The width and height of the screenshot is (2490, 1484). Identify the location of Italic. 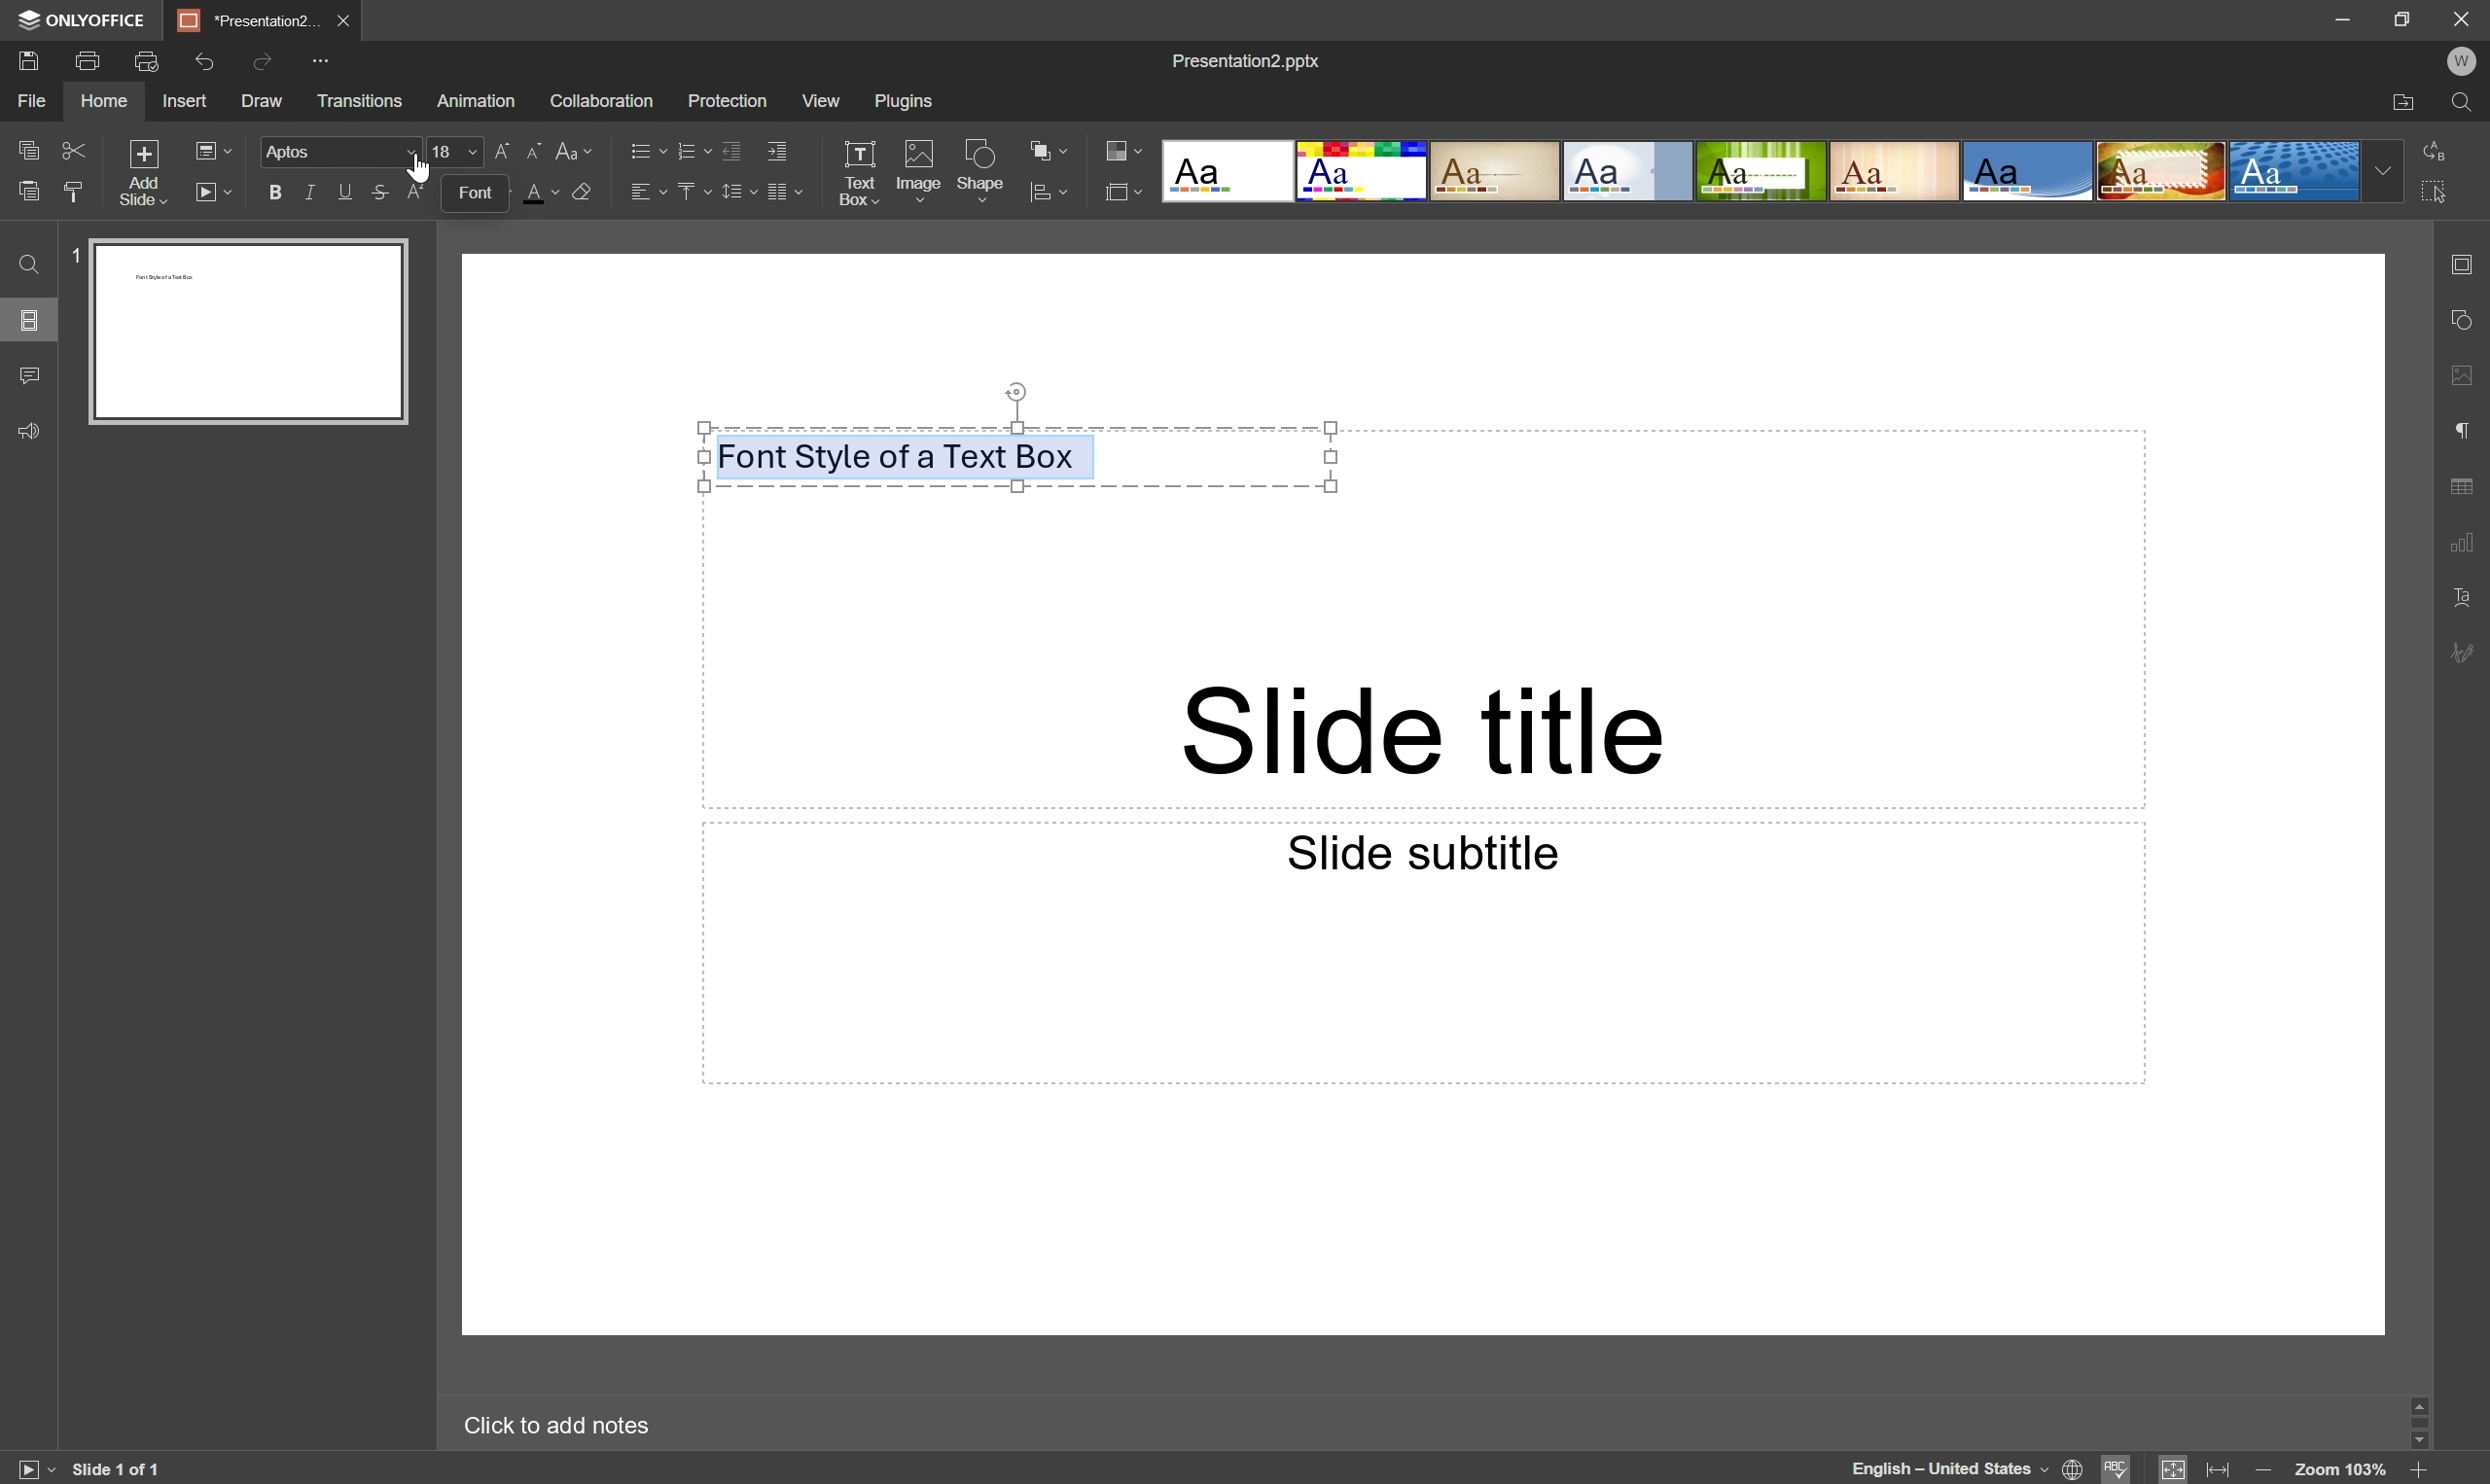
(310, 193).